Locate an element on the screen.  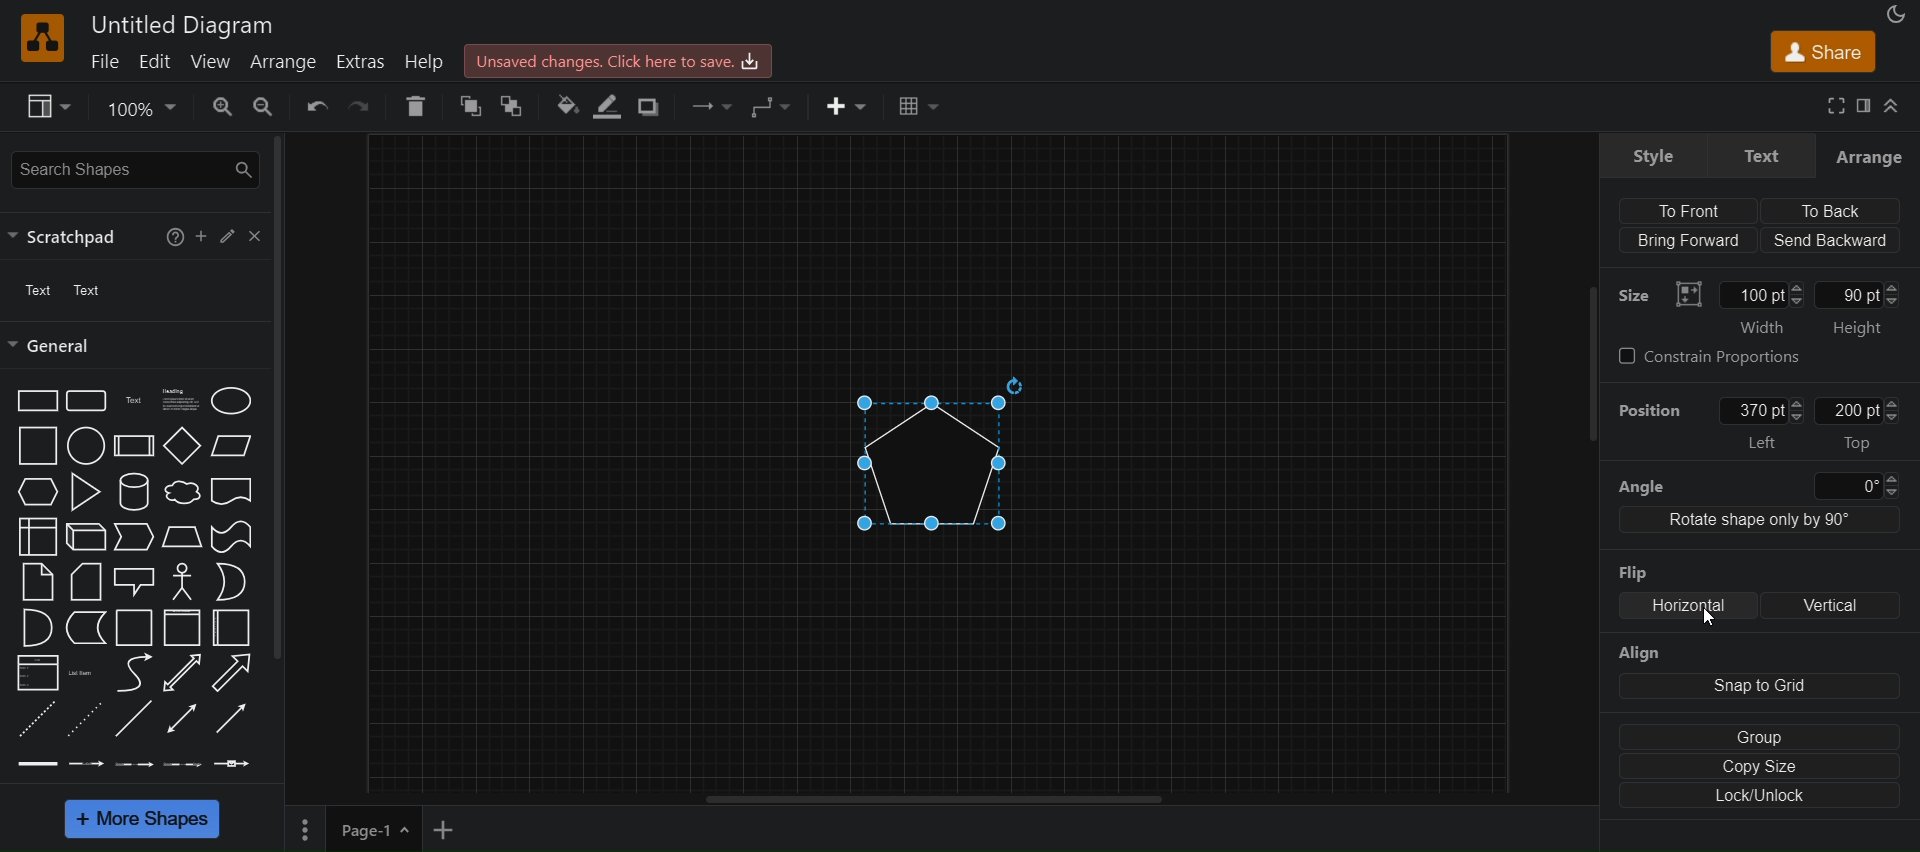
Note is located at coordinates (38, 583).